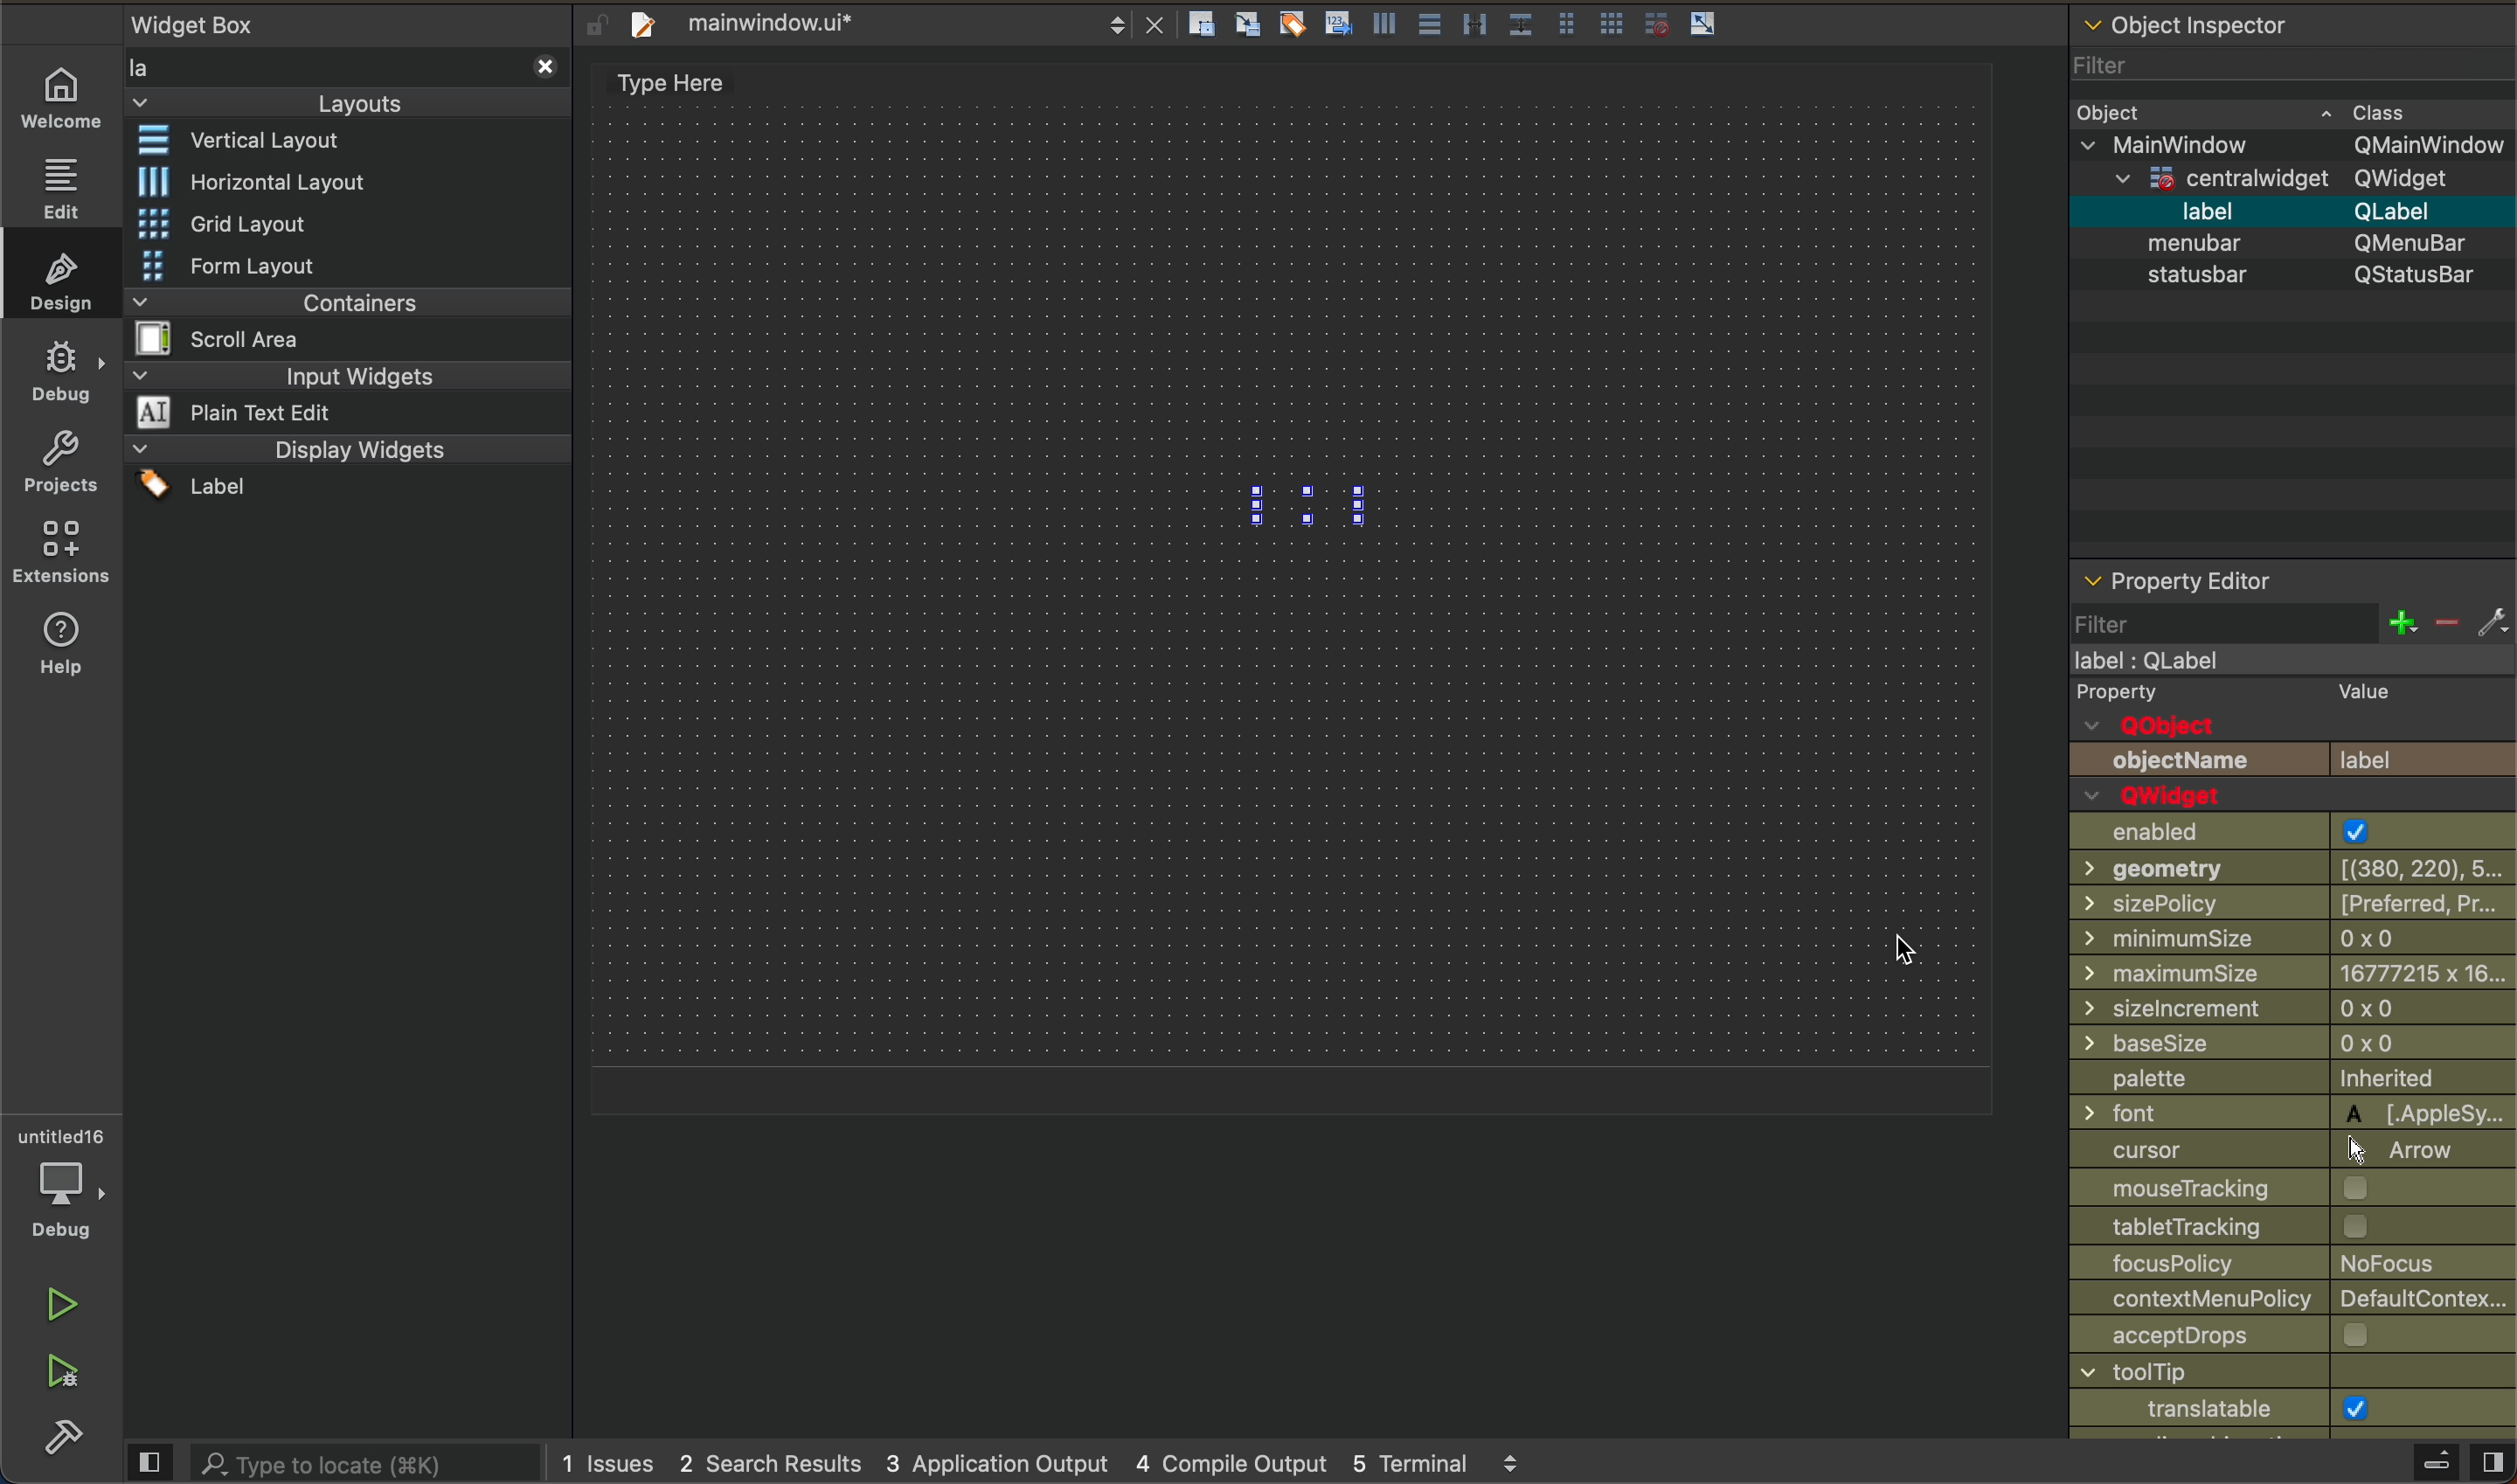  What do you see at coordinates (2291, 976) in the screenshot?
I see `maximum size` at bounding box center [2291, 976].